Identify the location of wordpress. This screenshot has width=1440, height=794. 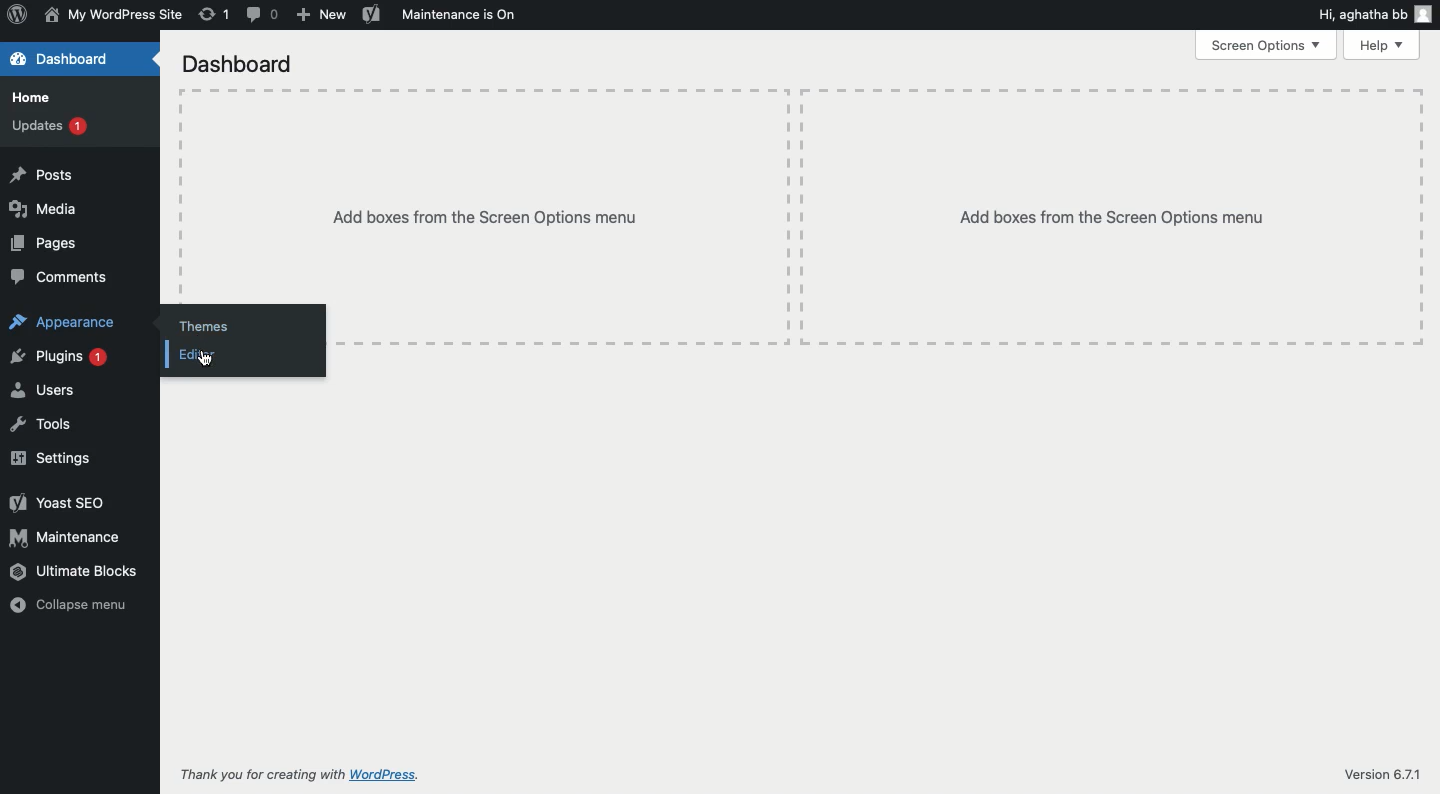
(388, 774).